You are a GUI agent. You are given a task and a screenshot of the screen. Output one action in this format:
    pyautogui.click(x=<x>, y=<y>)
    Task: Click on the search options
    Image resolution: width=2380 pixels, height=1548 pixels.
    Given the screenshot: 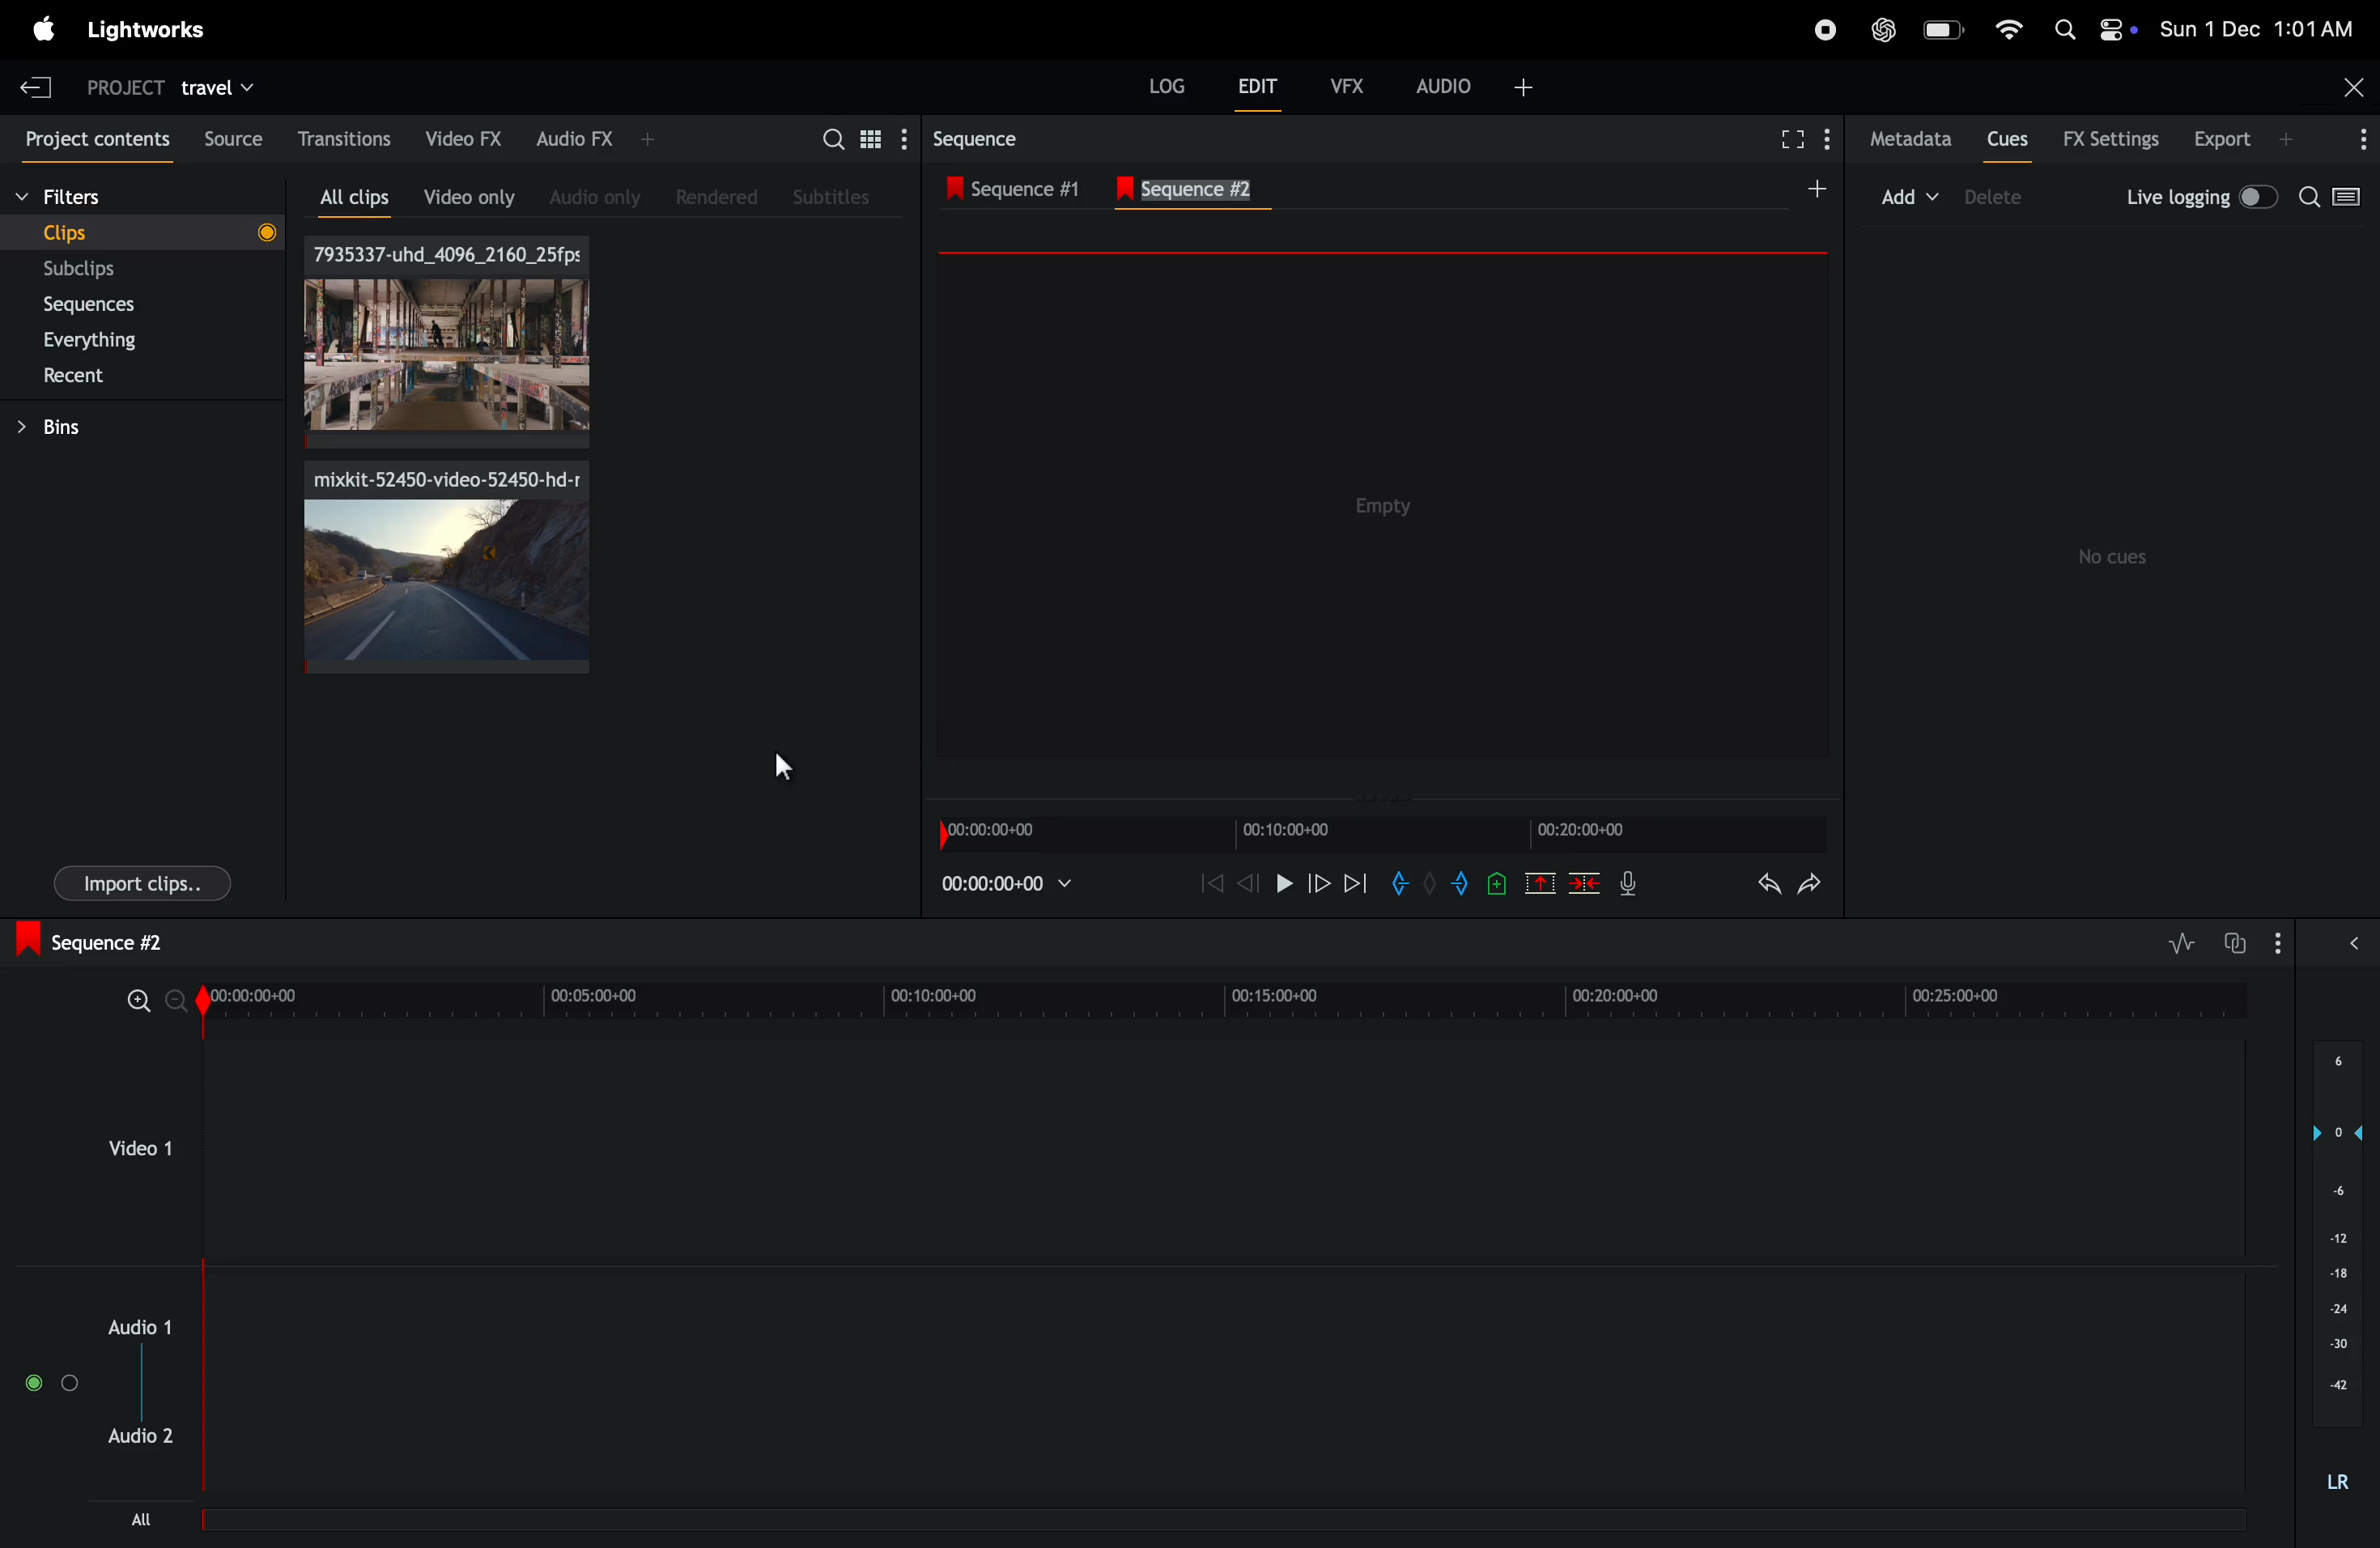 What is the action you would take?
    pyautogui.click(x=2338, y=200)
    